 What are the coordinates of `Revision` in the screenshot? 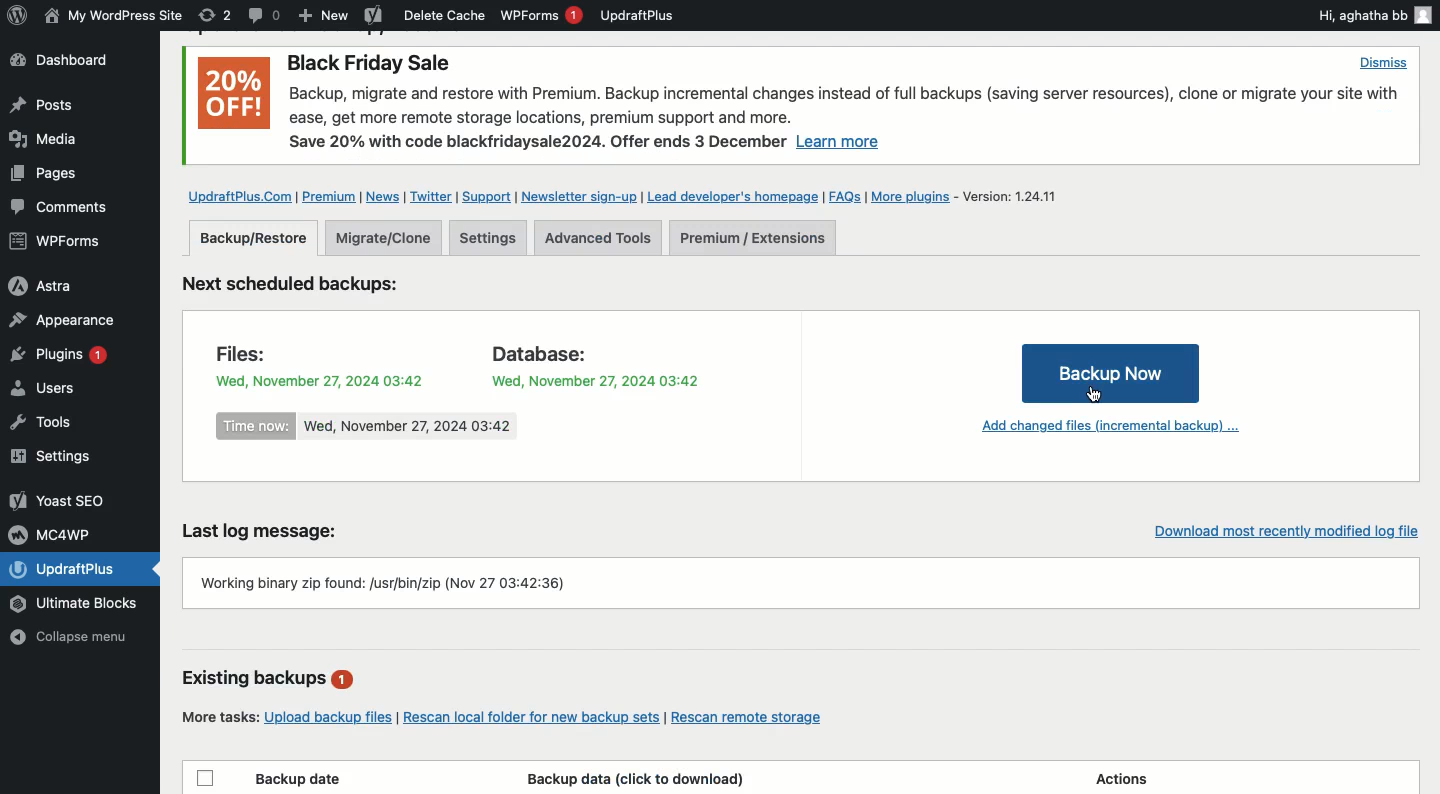 It's located at (215, 15).